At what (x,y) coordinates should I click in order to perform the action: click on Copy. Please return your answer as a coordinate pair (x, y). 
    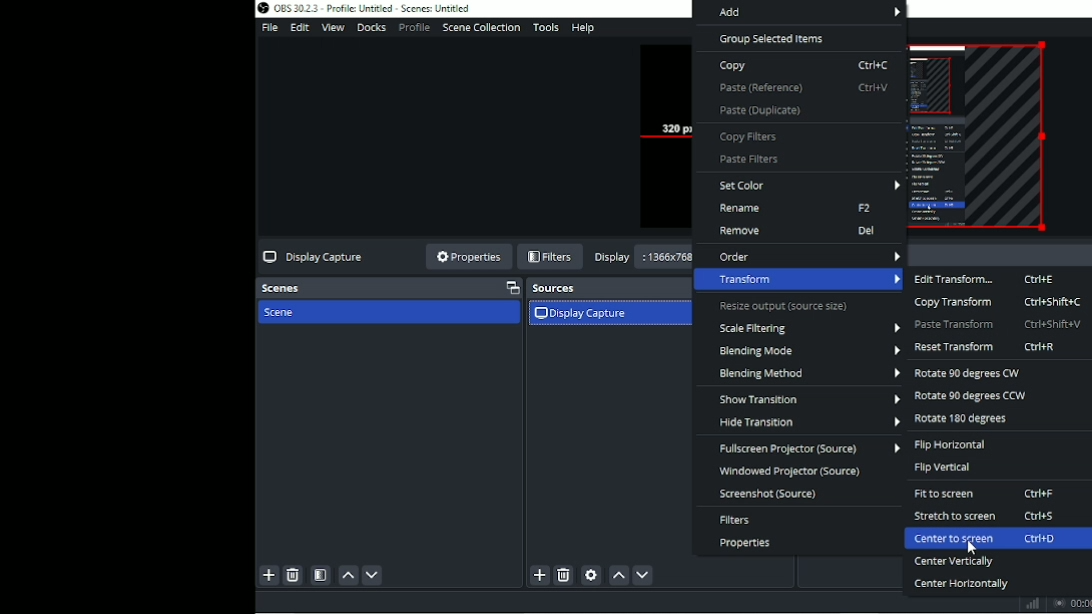
    Looking at the image, I should click on (801, 65).